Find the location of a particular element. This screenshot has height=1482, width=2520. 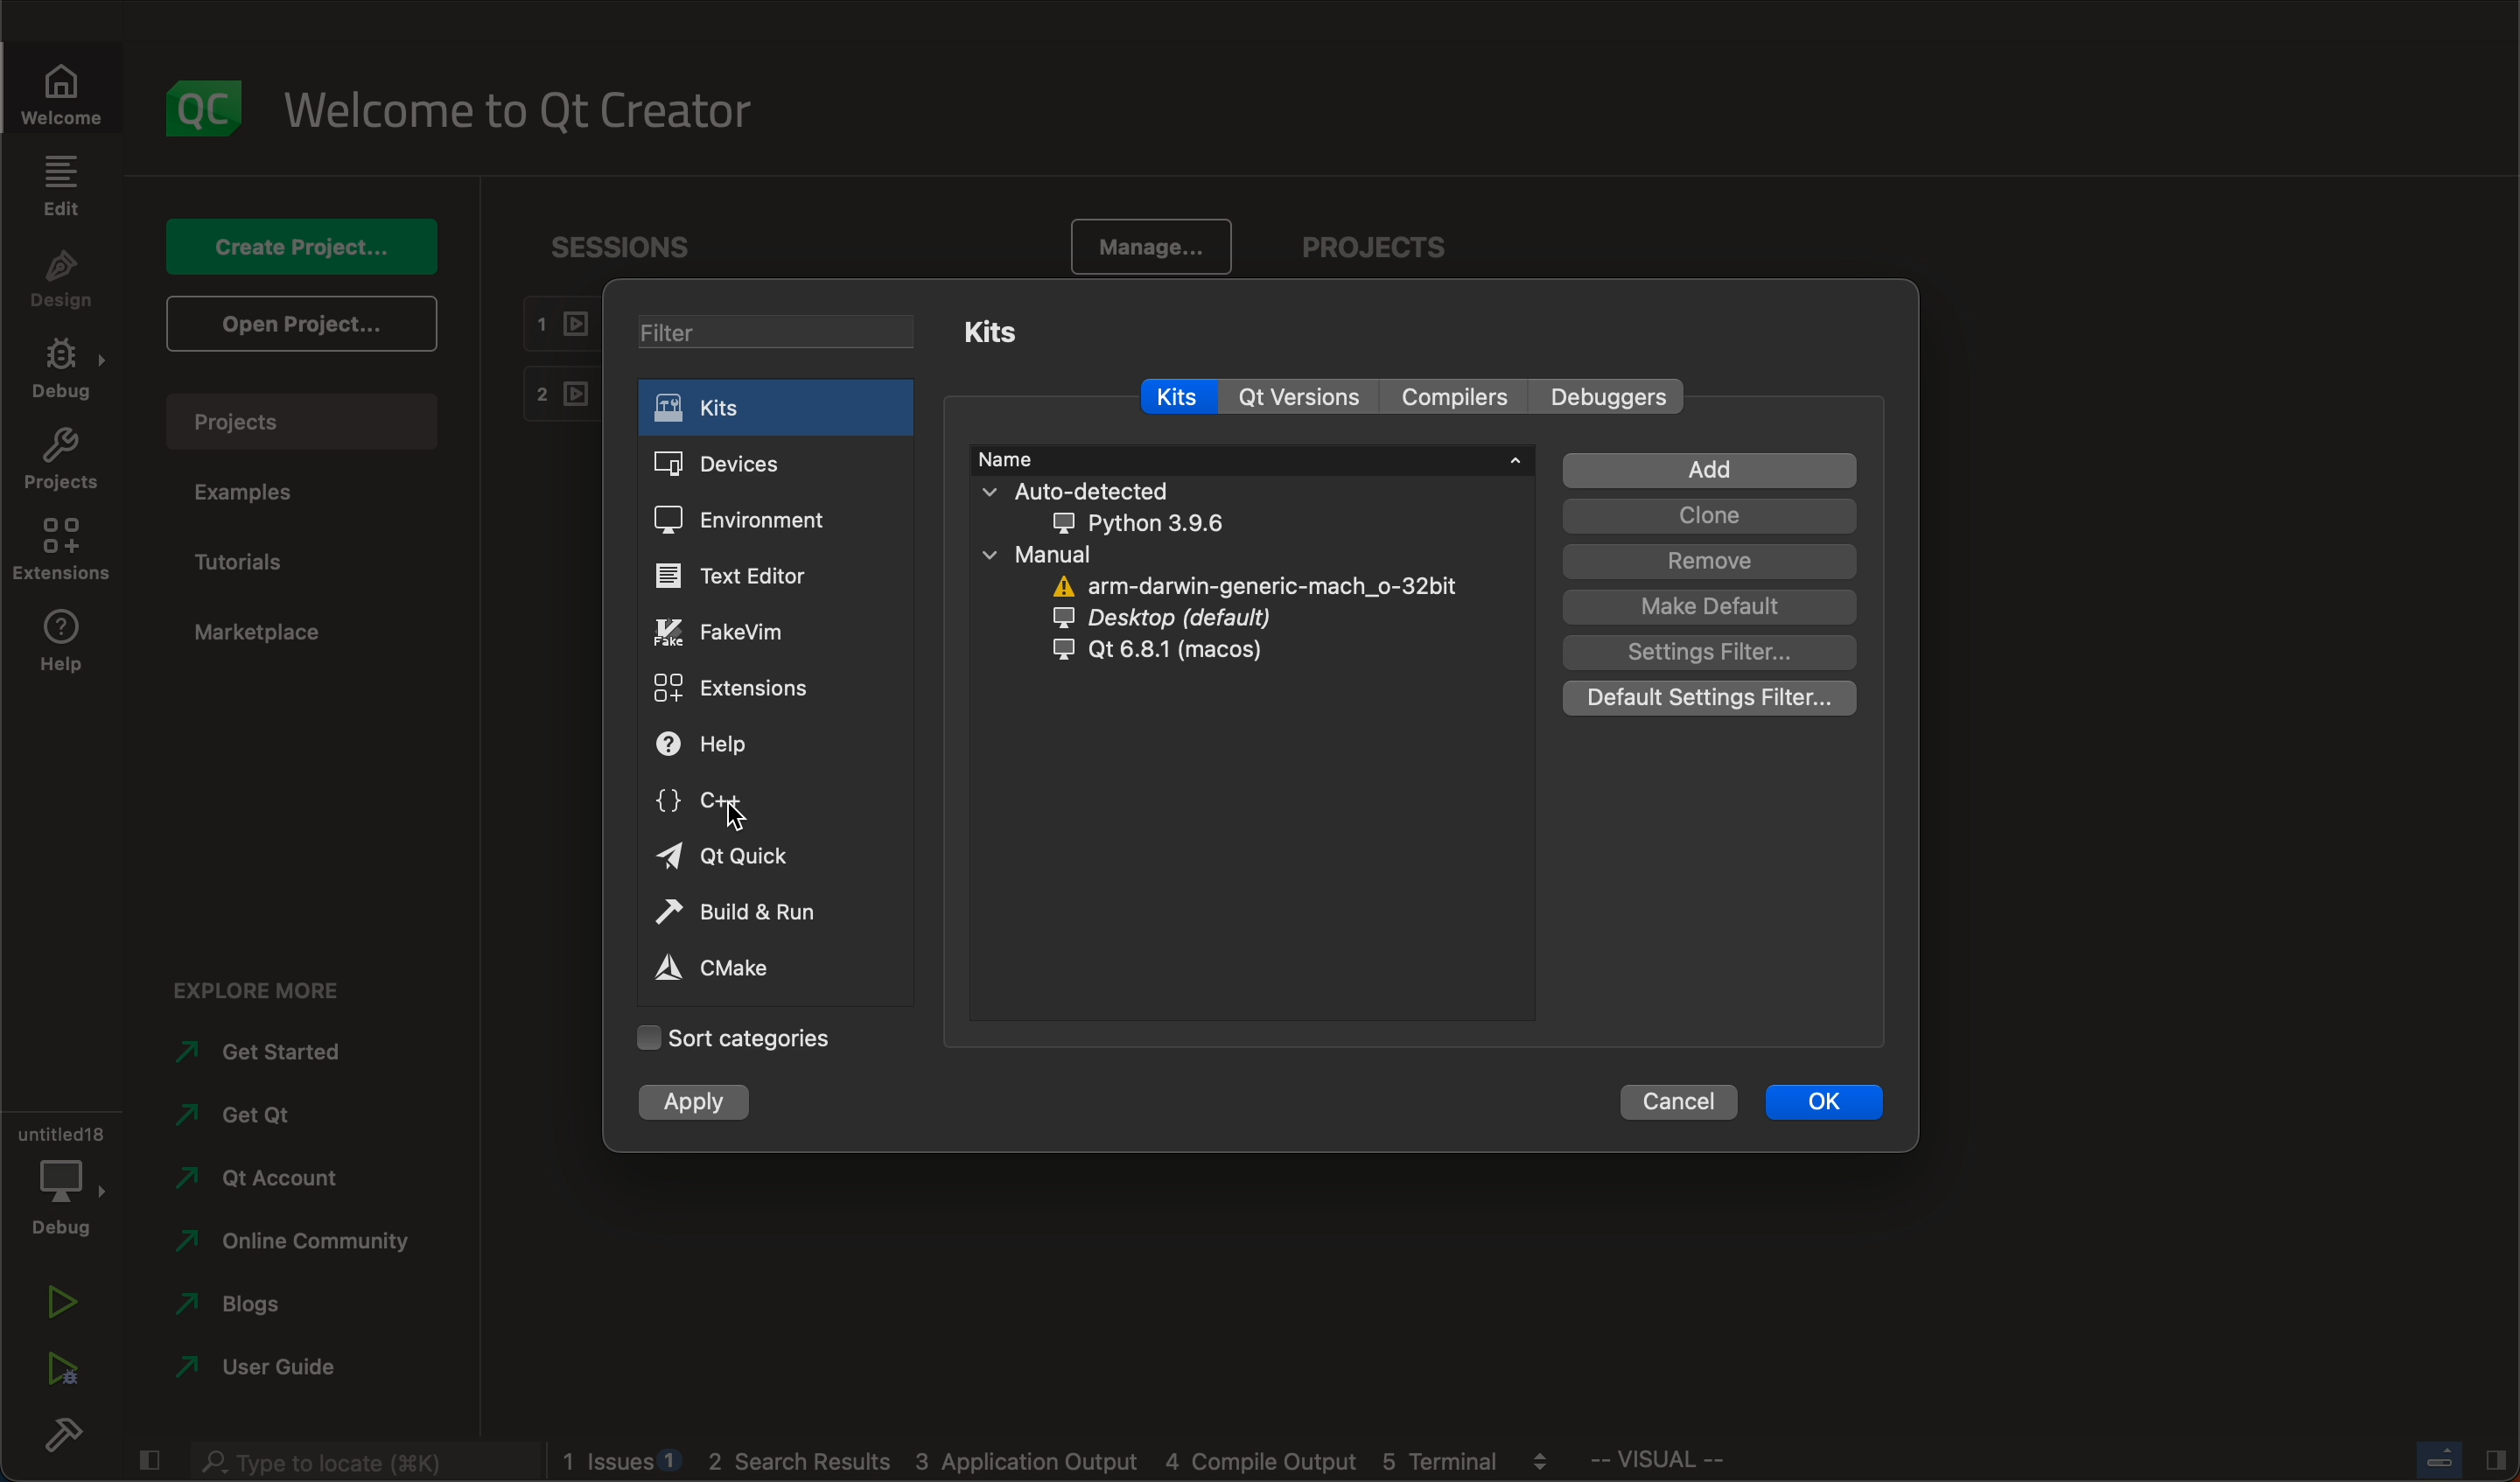

extensions is located at coordinates (60, 550).